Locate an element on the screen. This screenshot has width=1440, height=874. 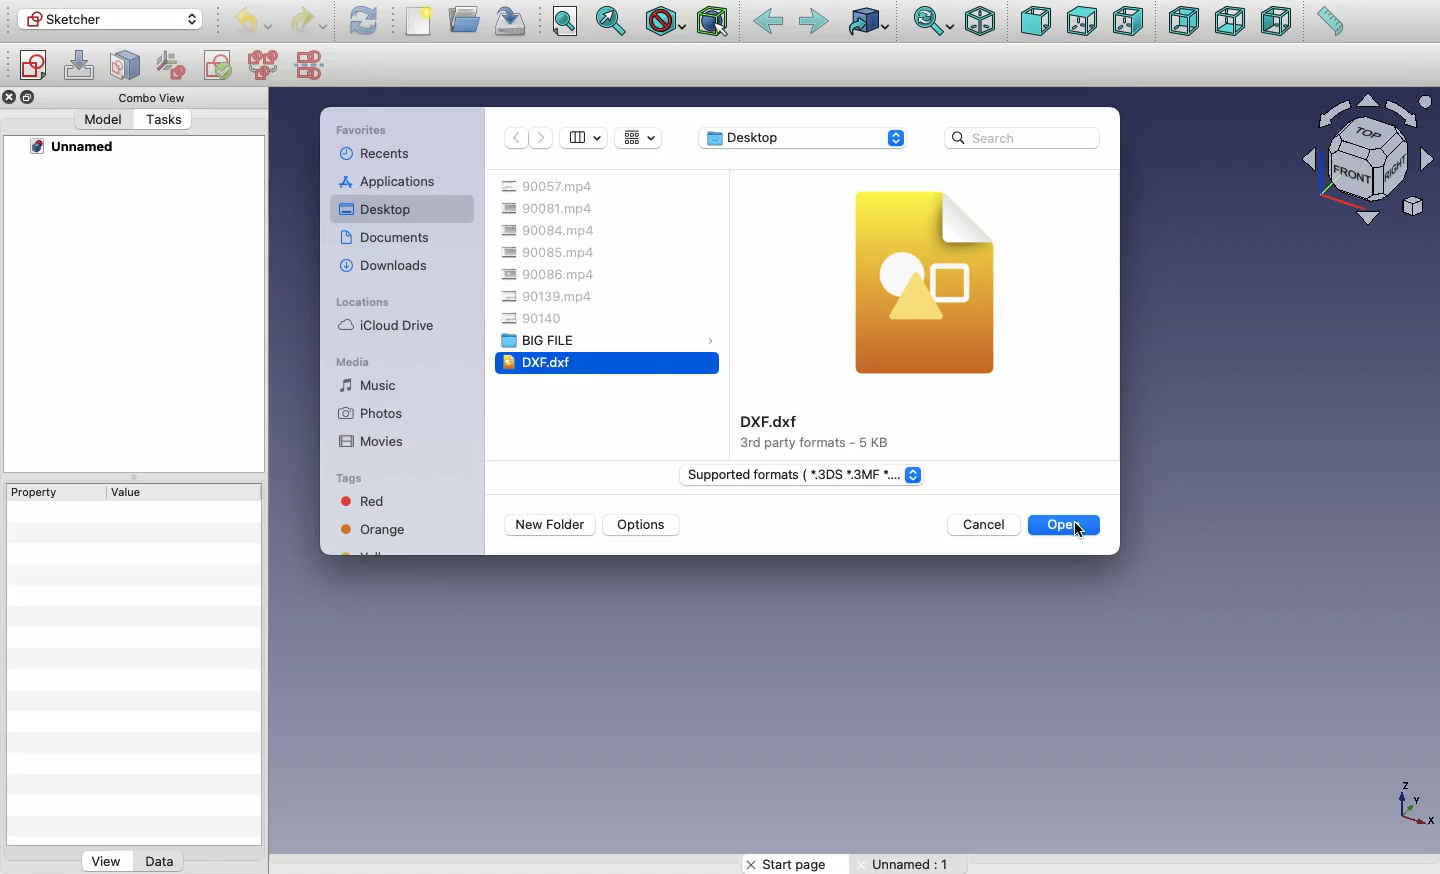
Bounding box is located at coordinates (715, 21).